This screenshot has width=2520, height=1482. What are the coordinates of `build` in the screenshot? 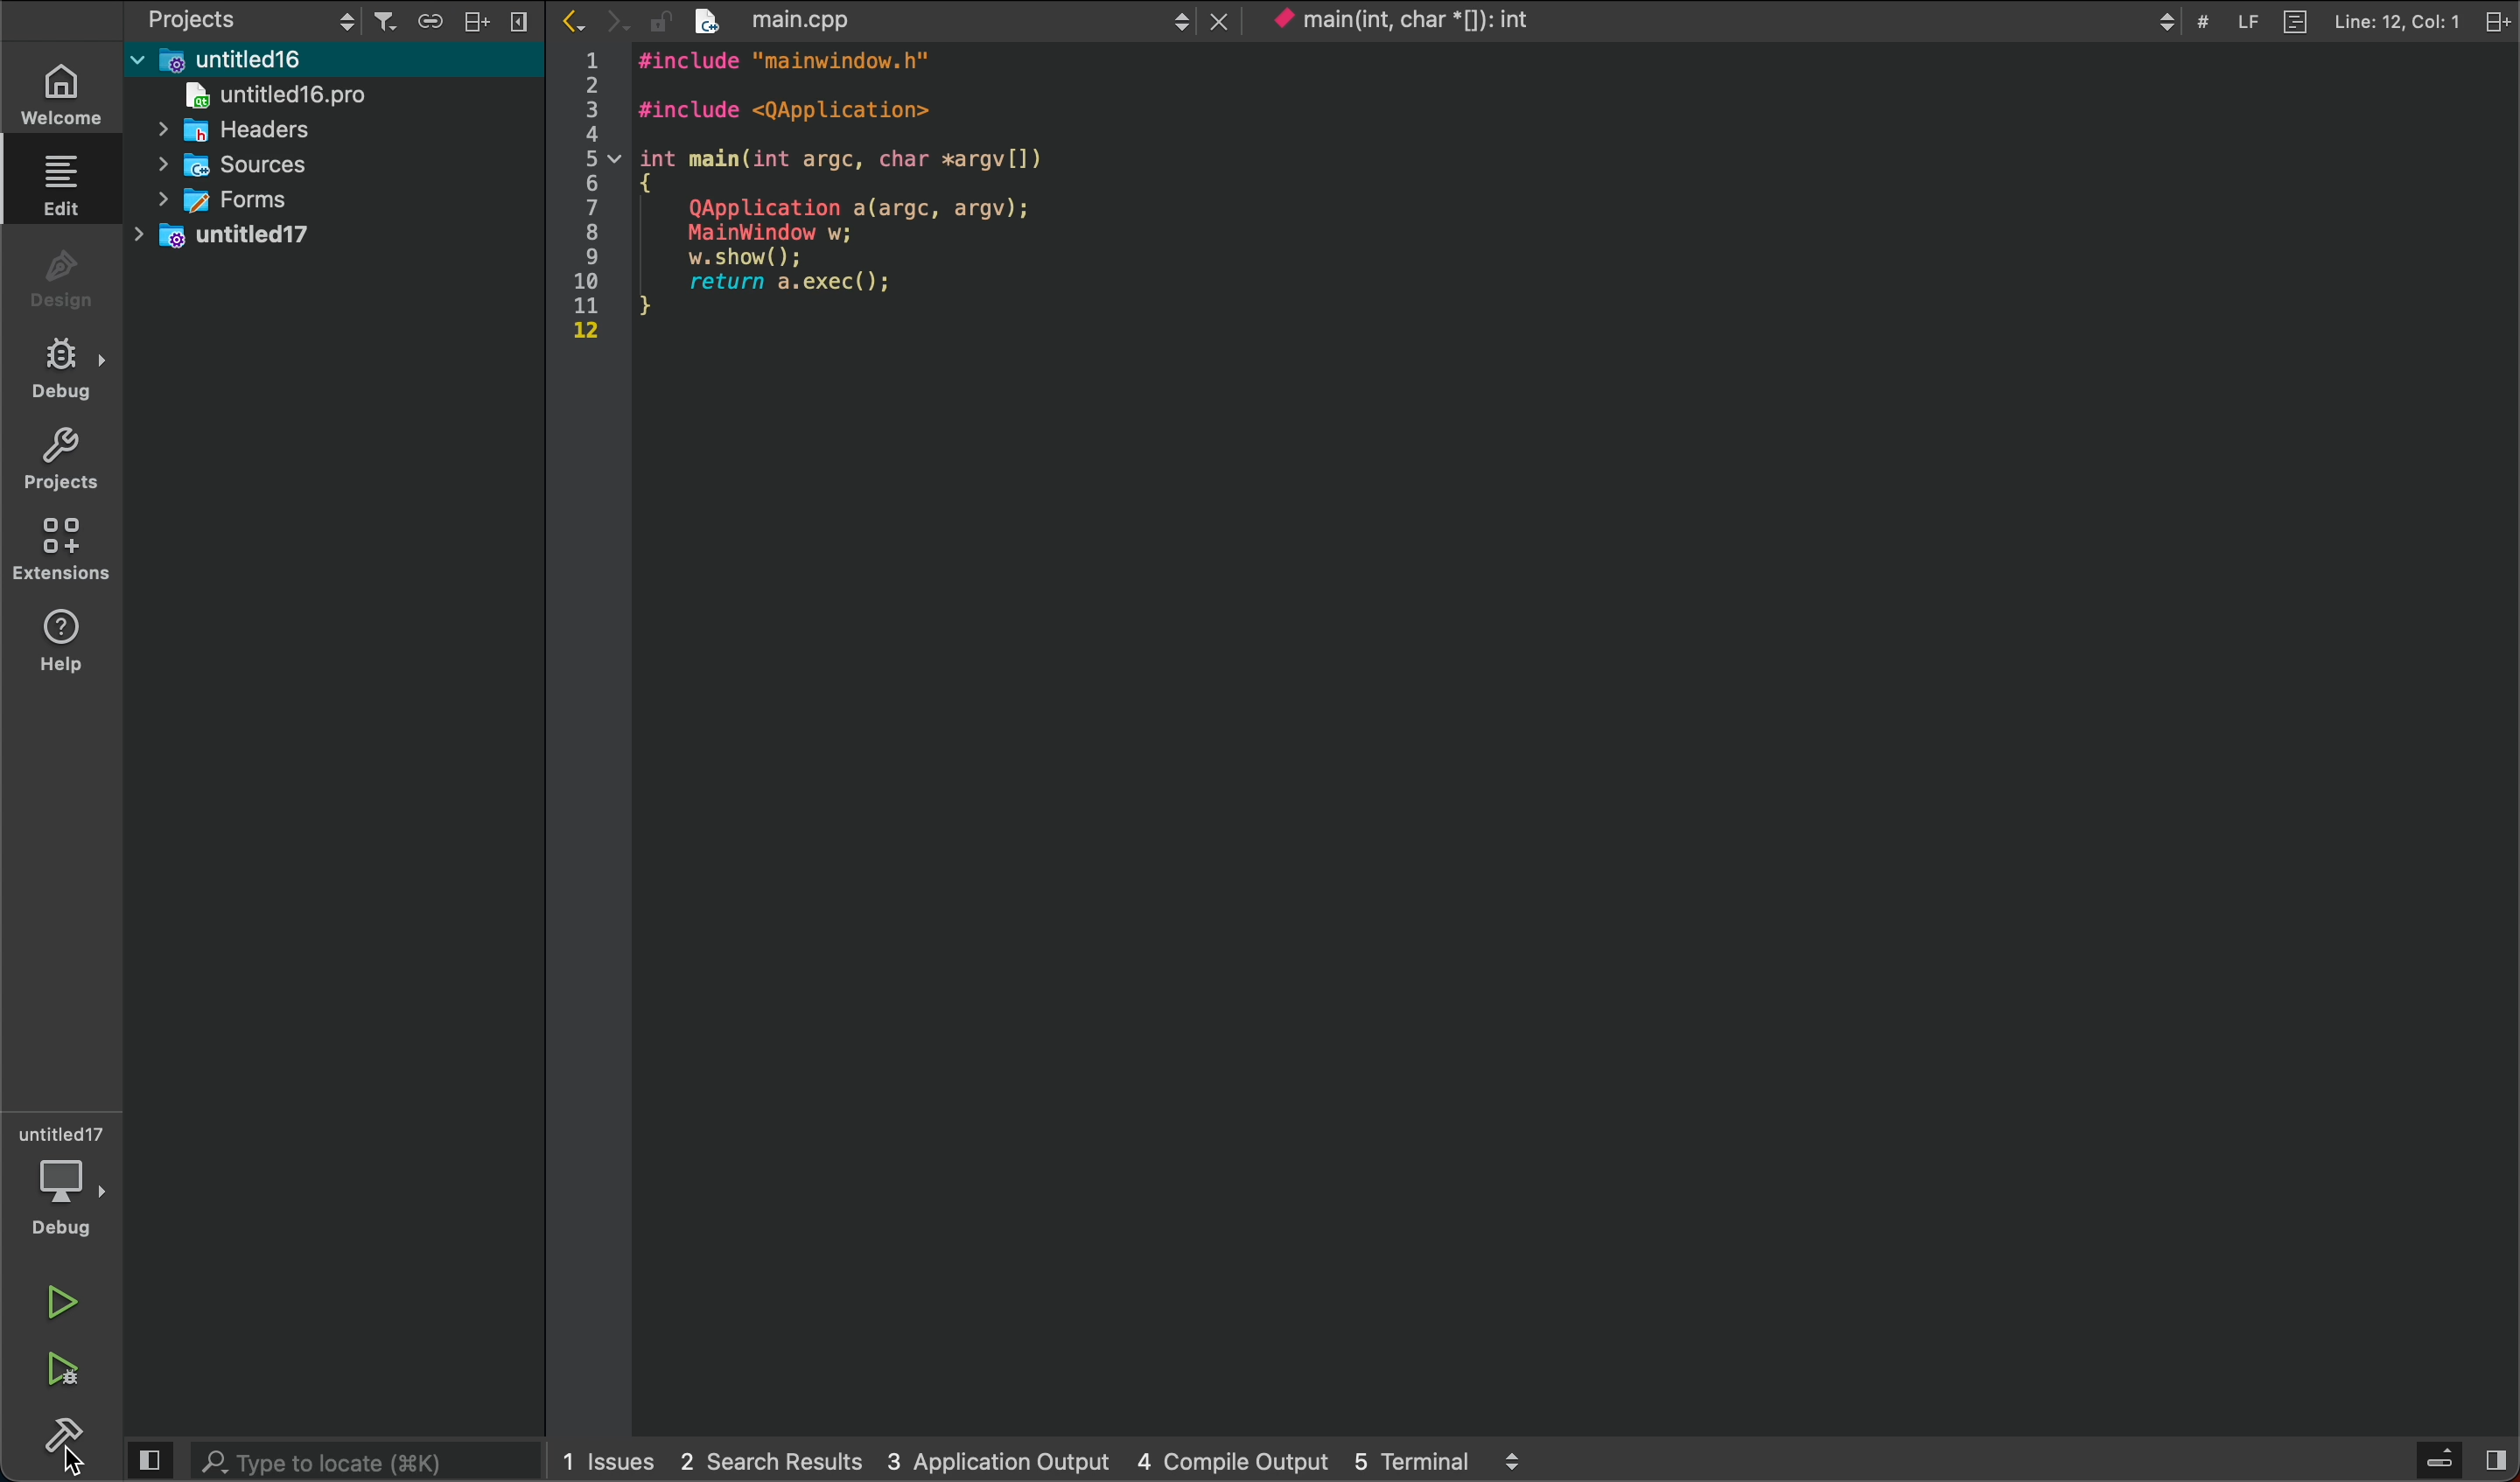 It's located at (54, 1447).